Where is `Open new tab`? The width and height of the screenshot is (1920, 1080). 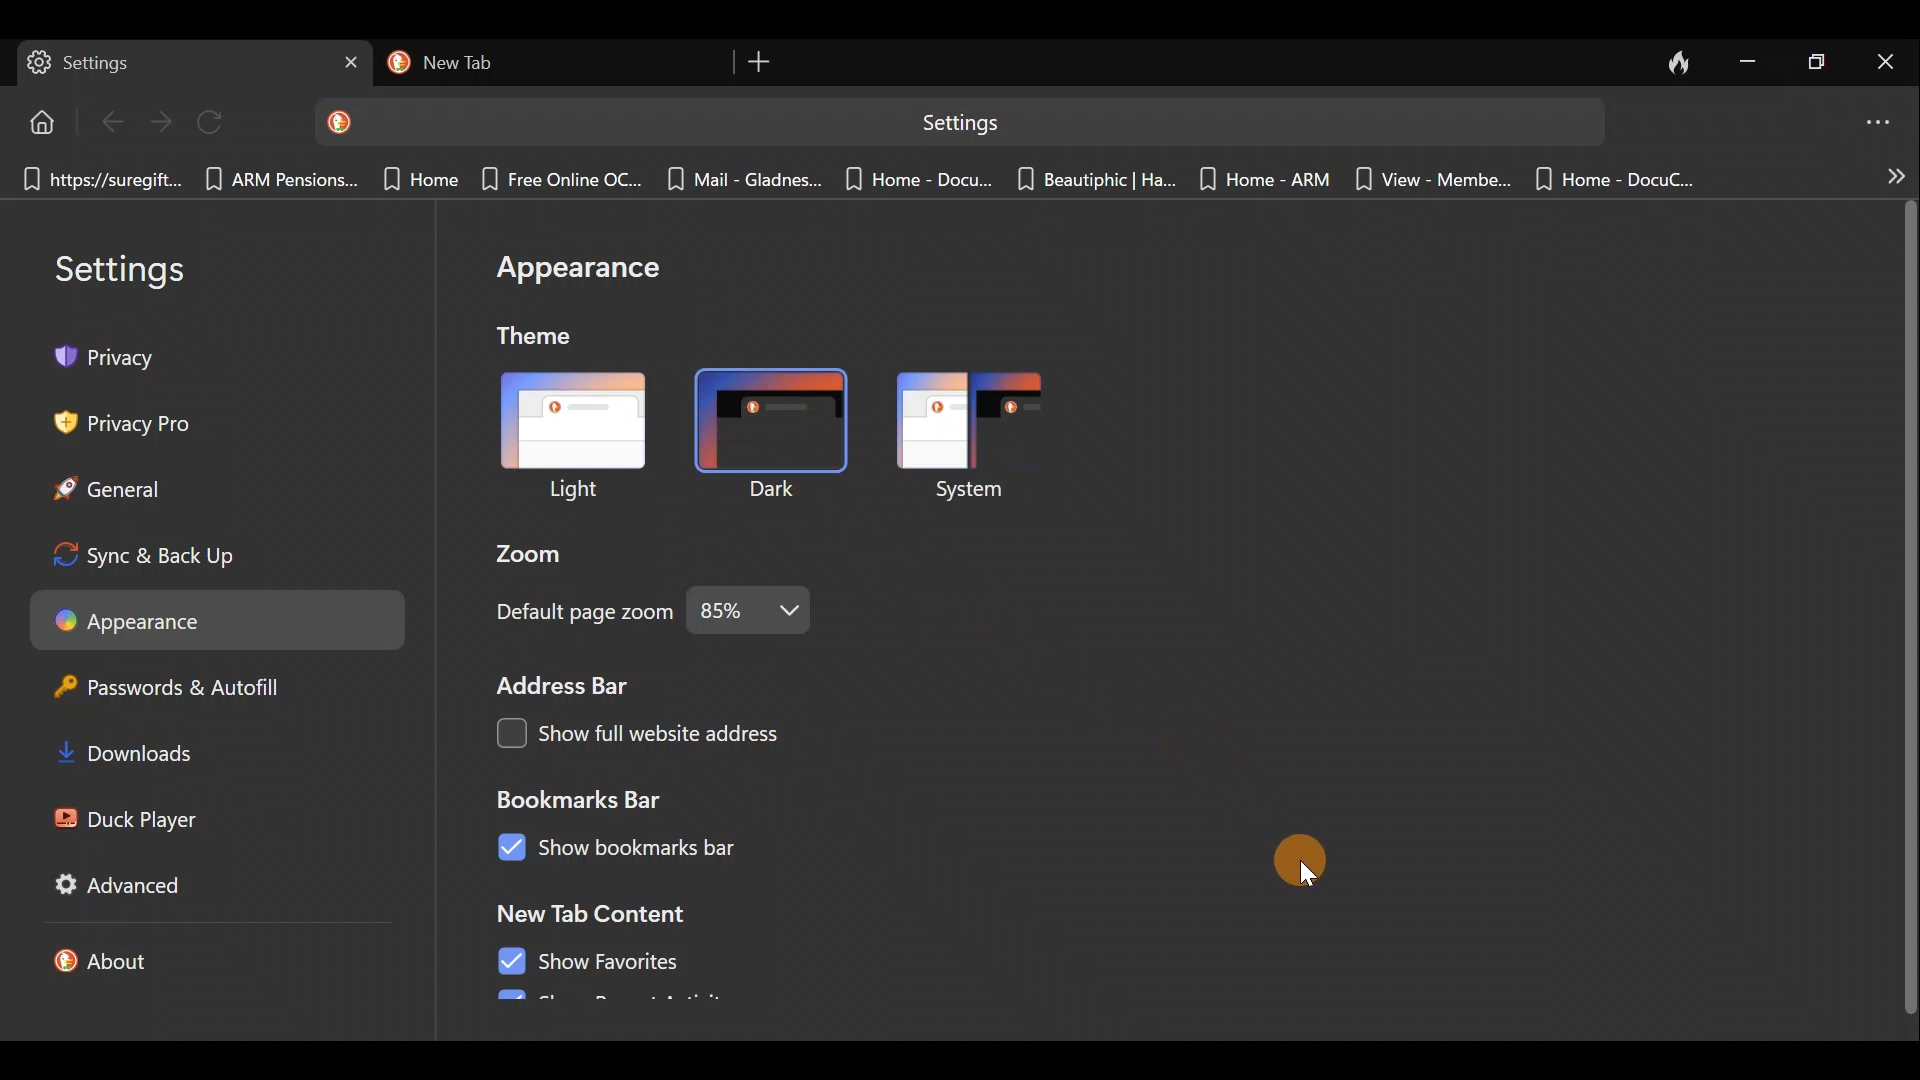 Open new tab is located at coordinates (763, 63).